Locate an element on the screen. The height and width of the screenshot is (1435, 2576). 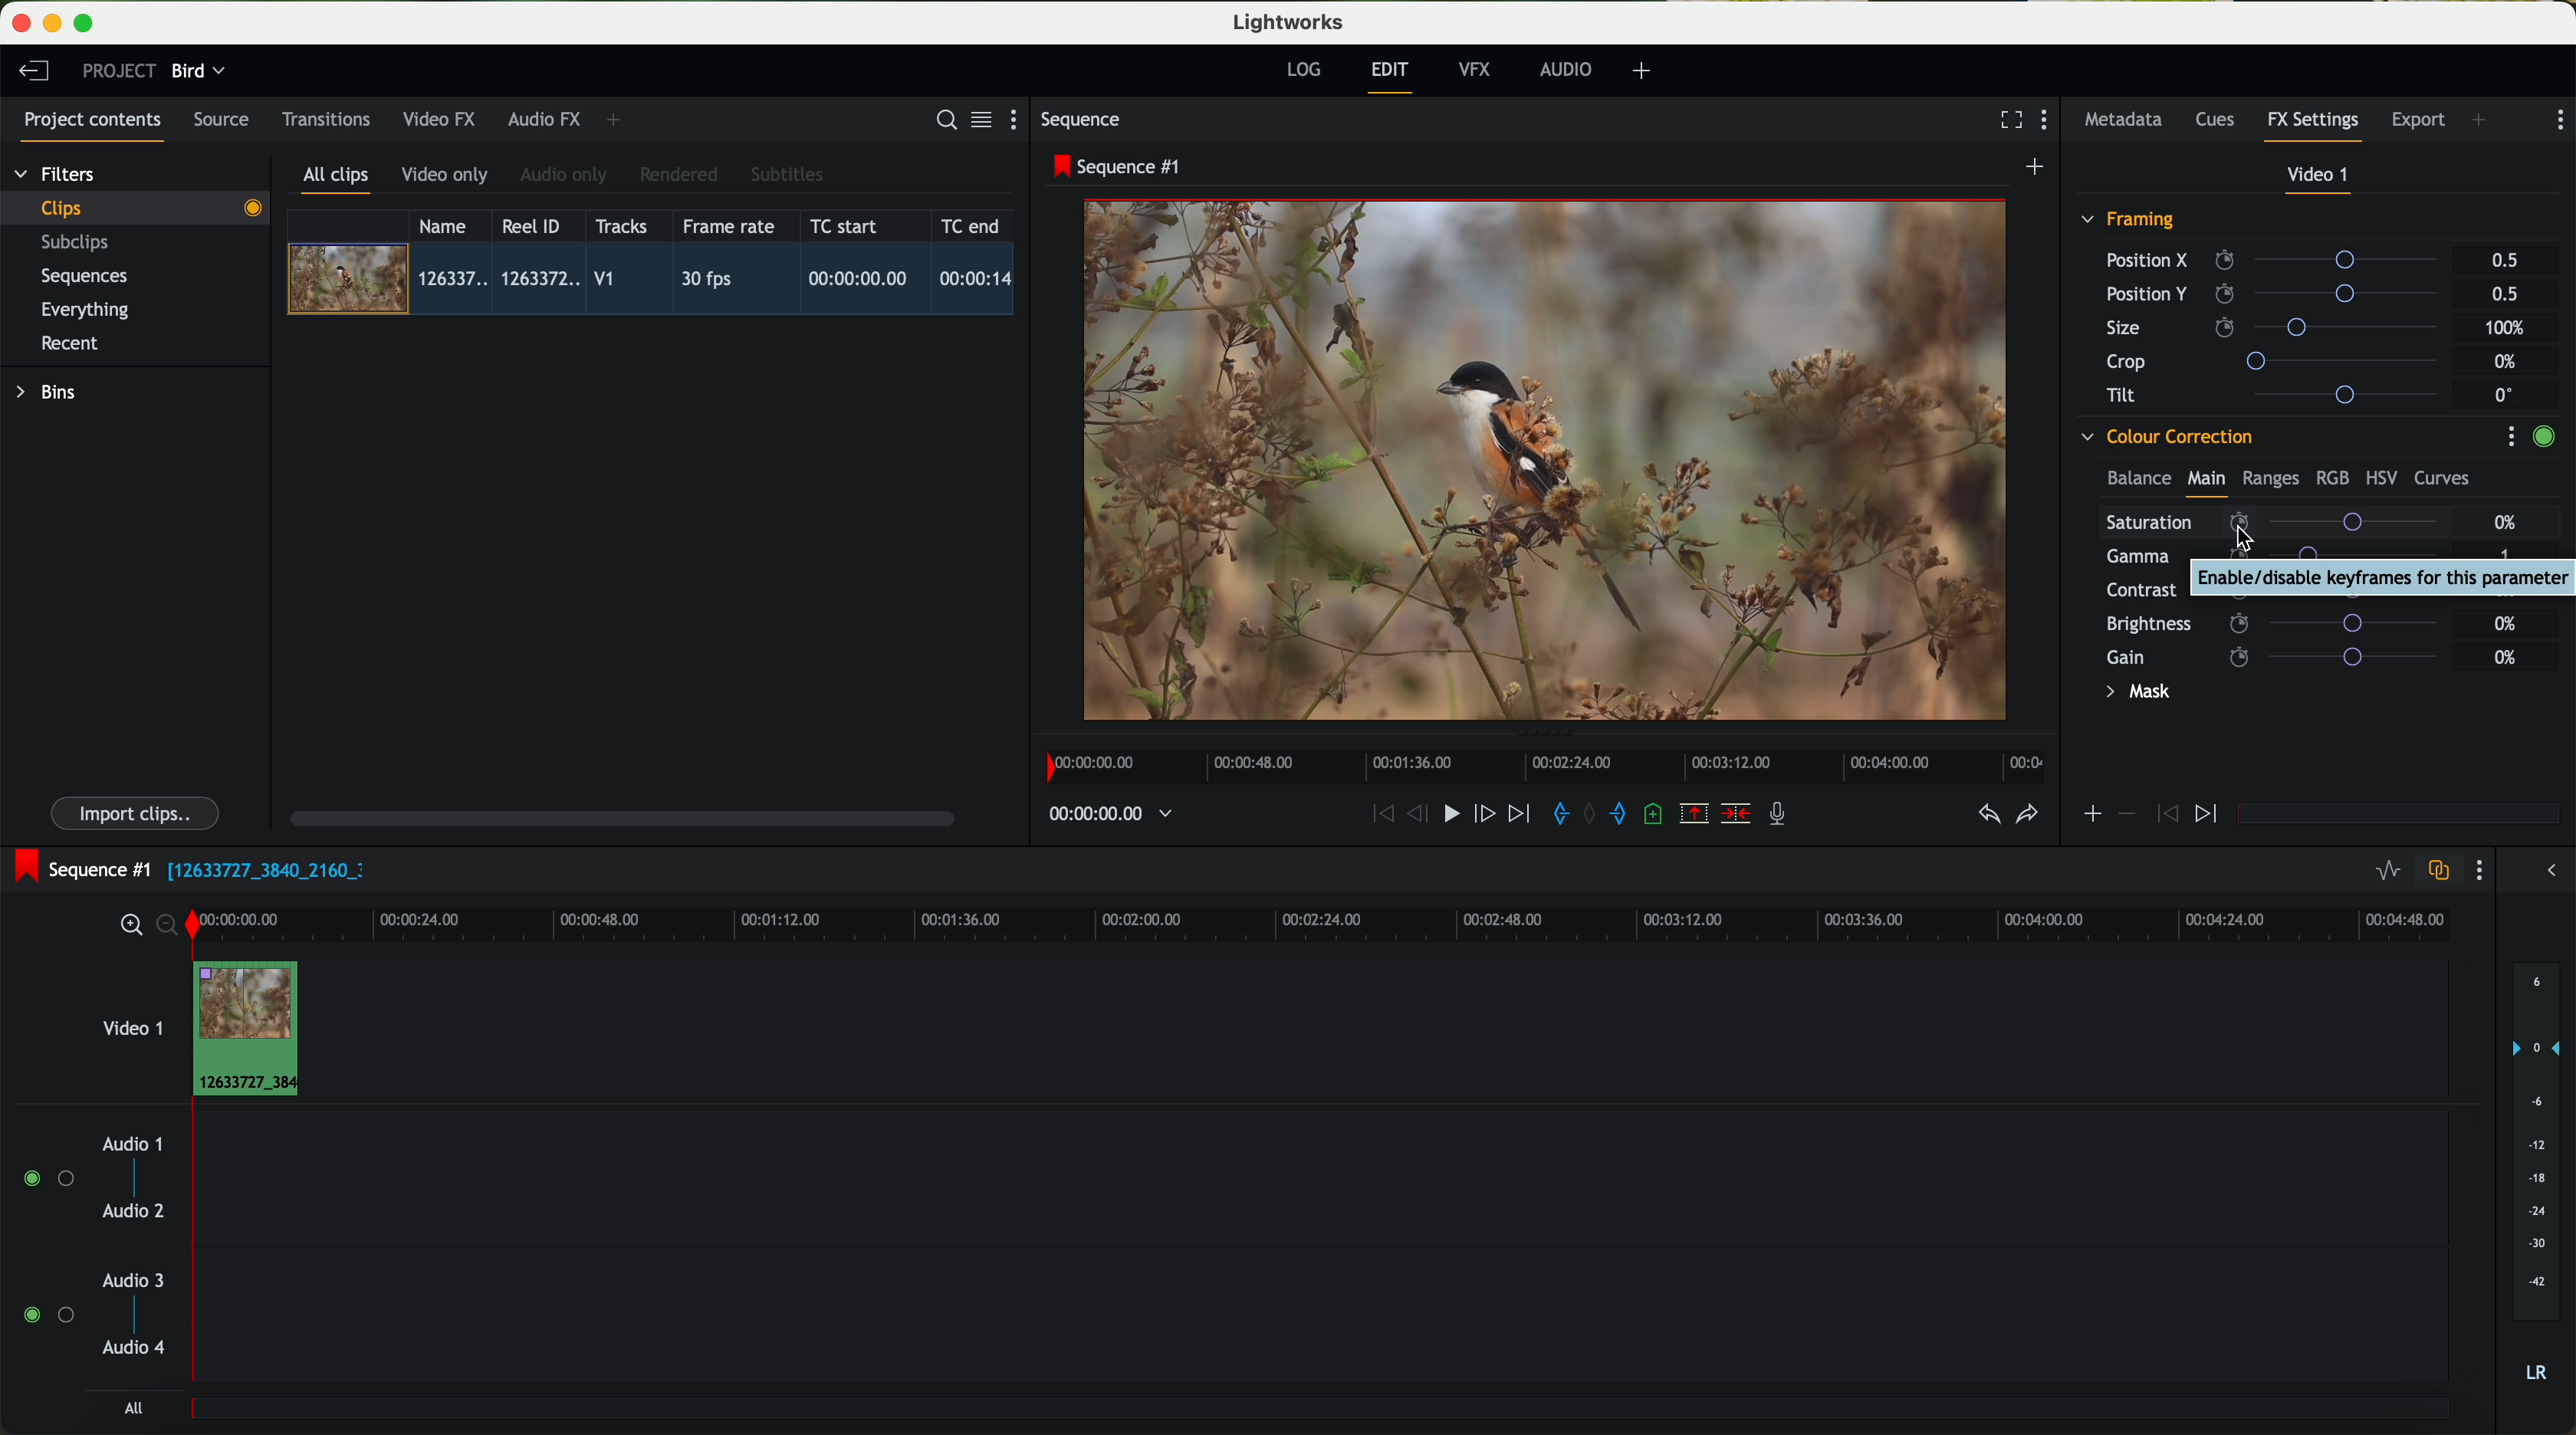
add panel is located at coordinates (2484, 122).